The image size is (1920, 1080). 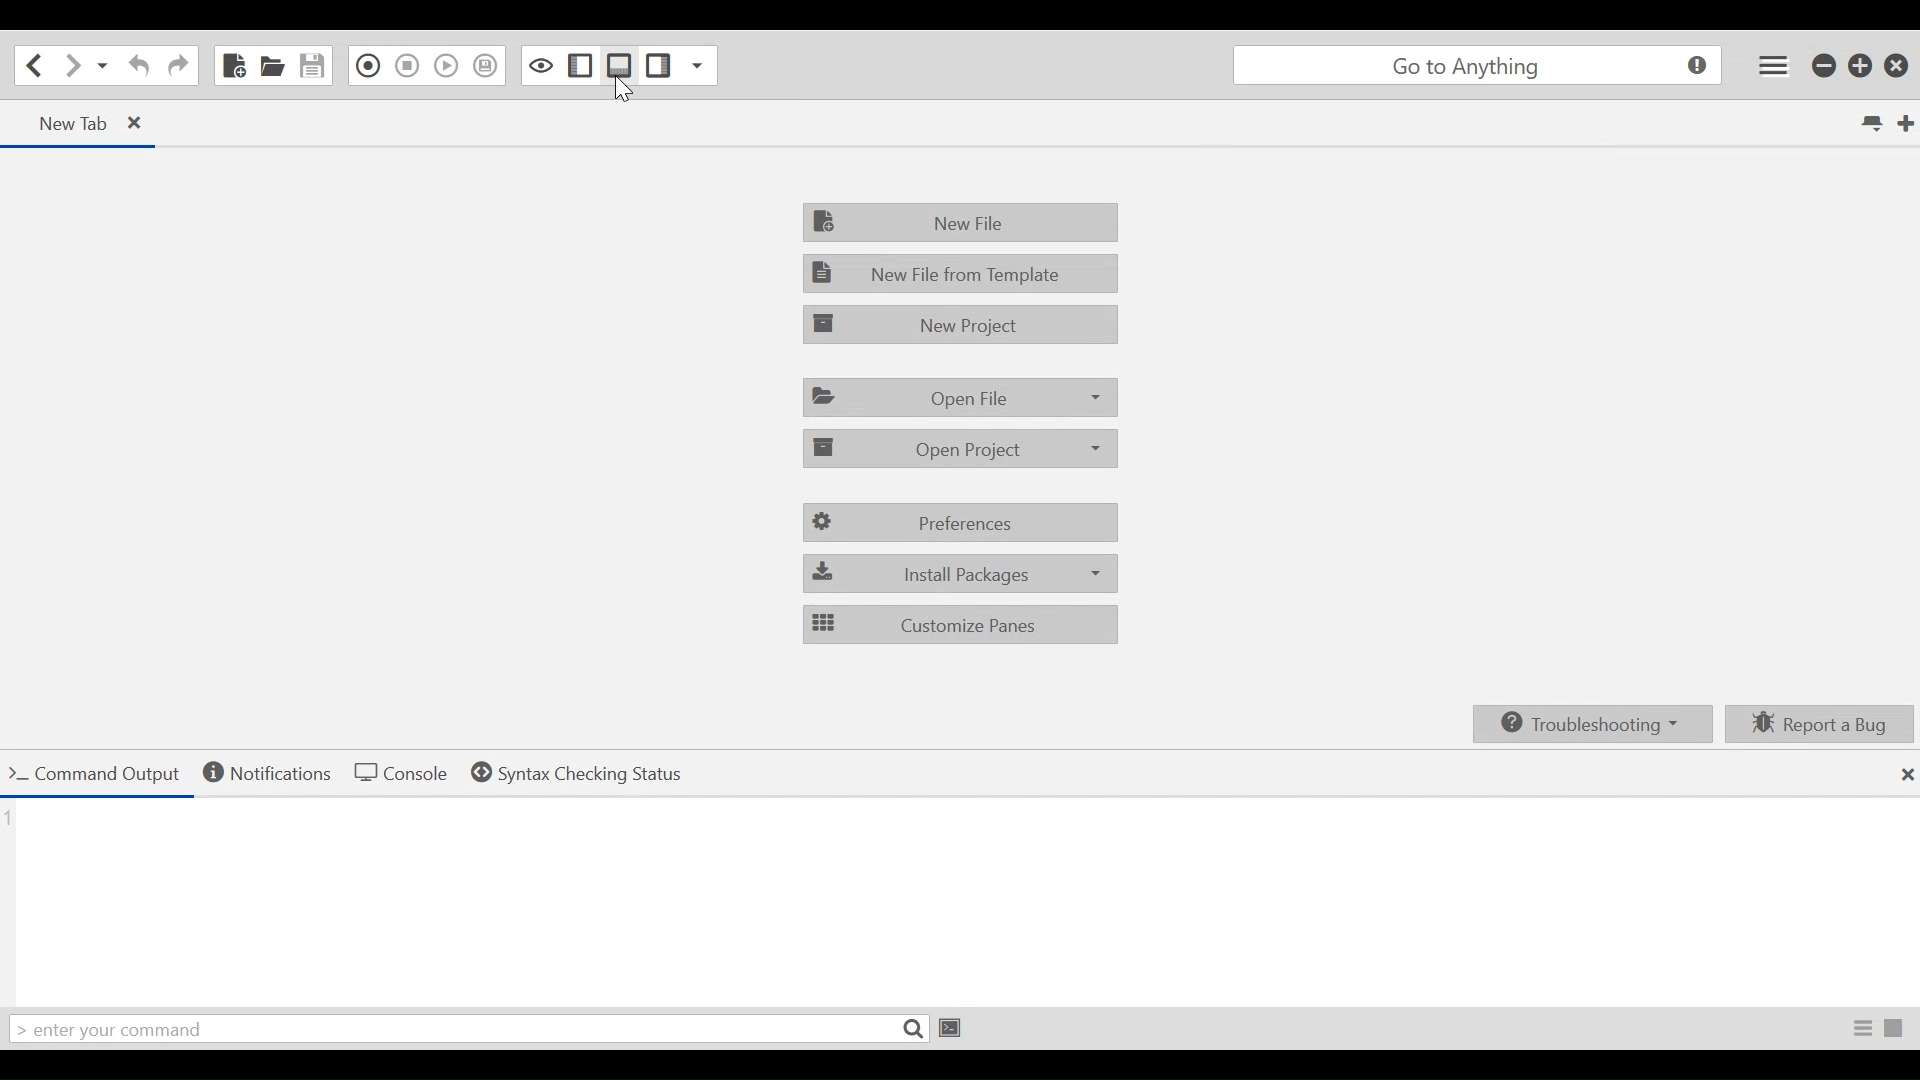 I want to click on Application menu, so click(x=1771, y=63).